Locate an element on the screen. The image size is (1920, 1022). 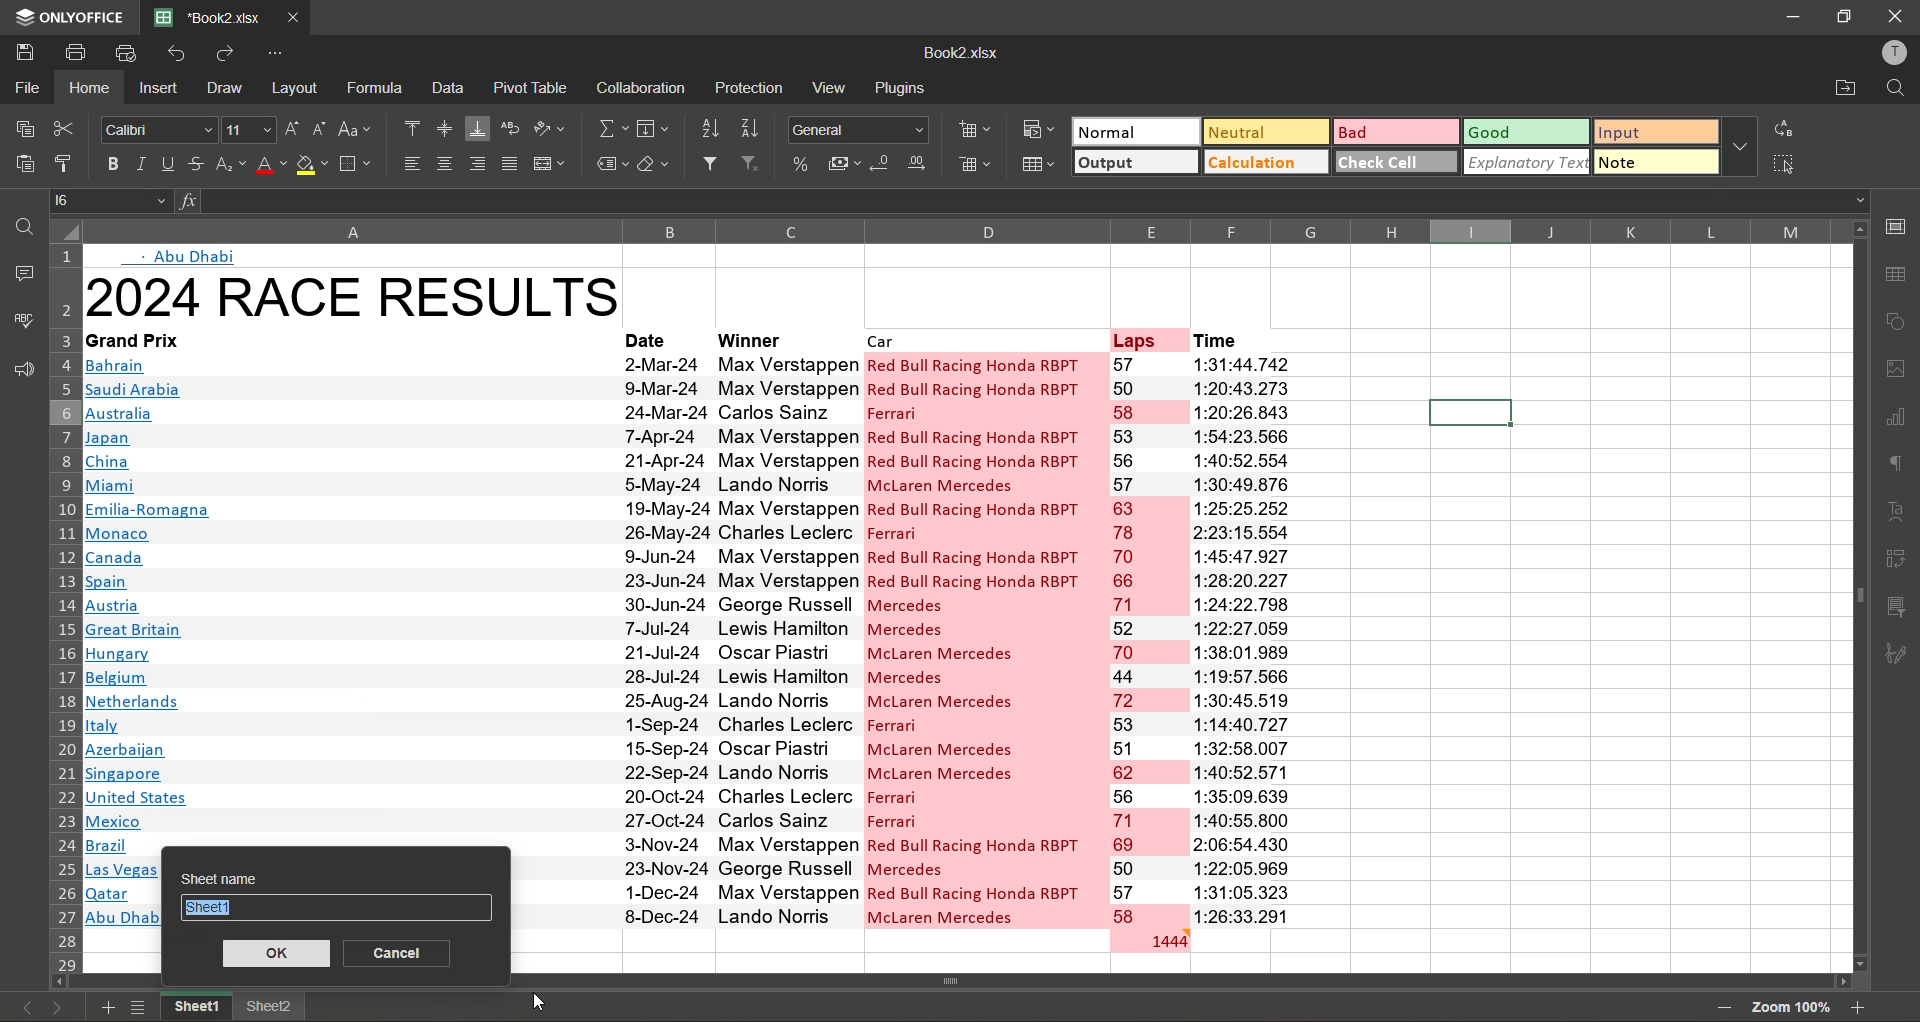
formula bar is located at coordinates (1012, 200).